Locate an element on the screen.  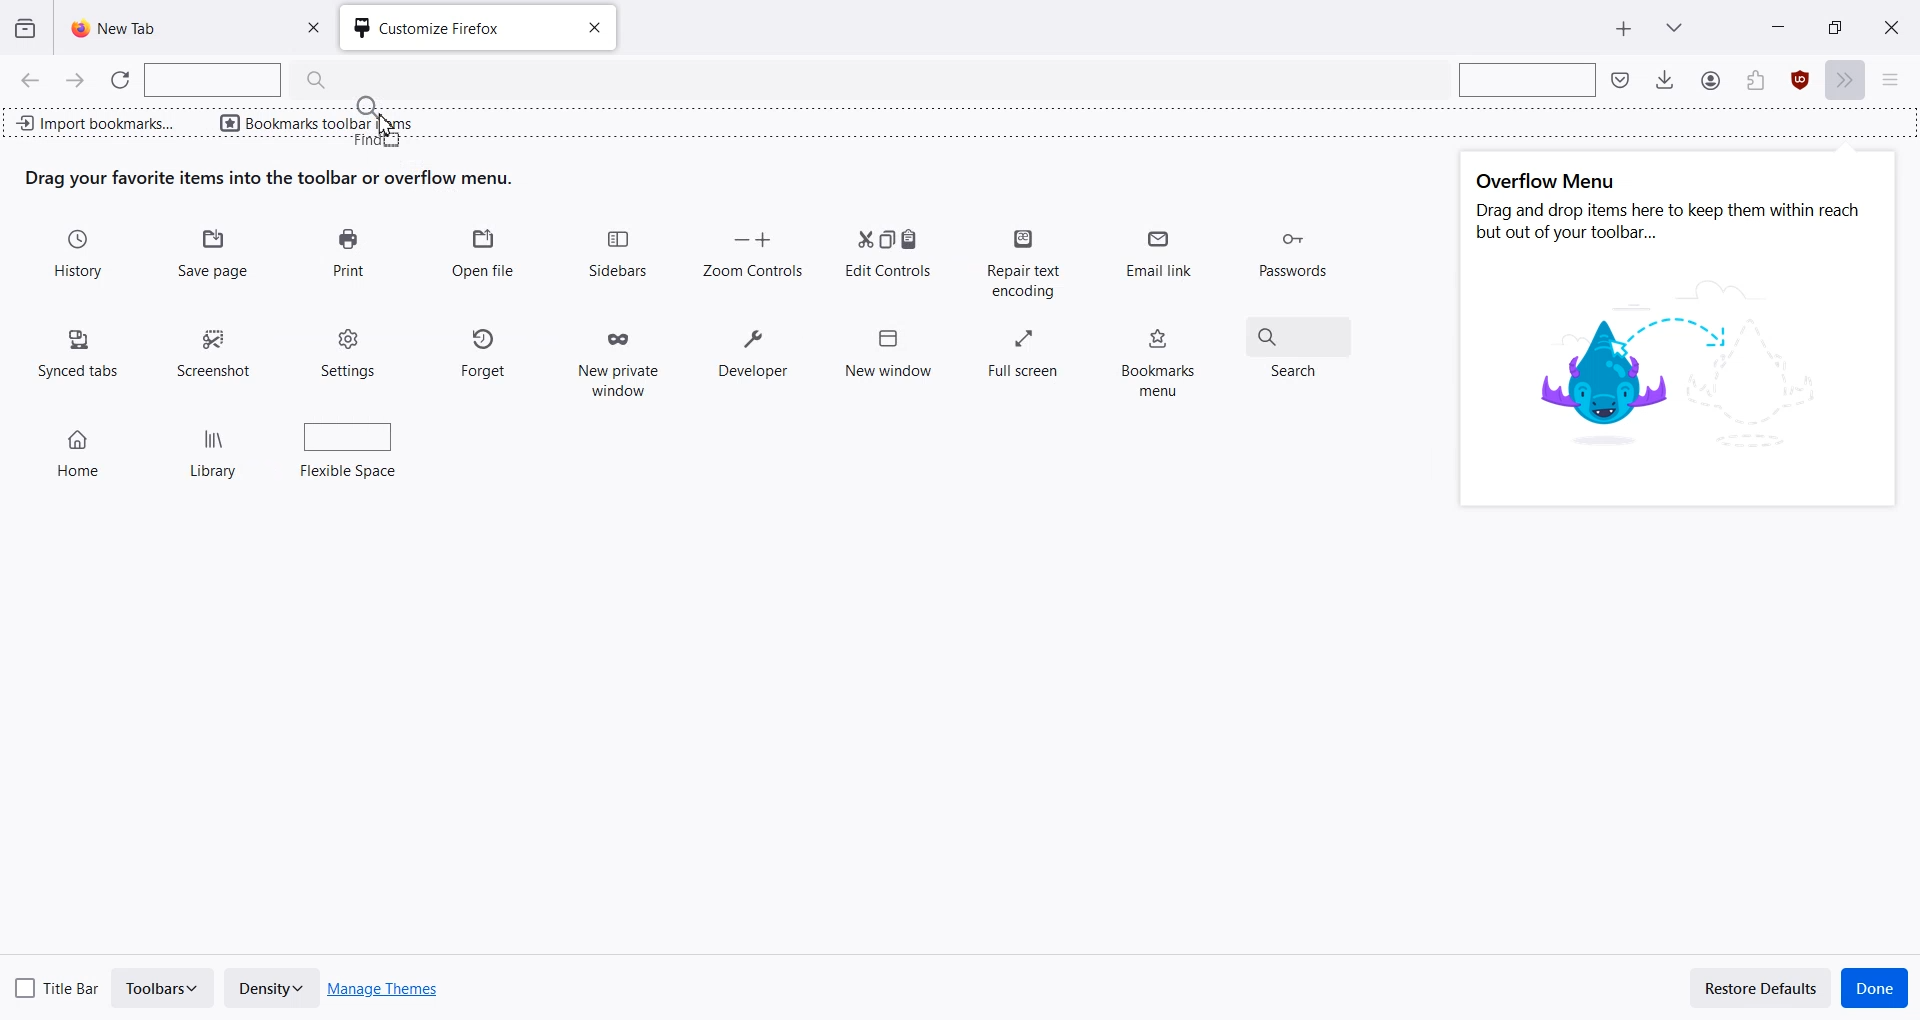
Forget is located at coordinates (485, 349).